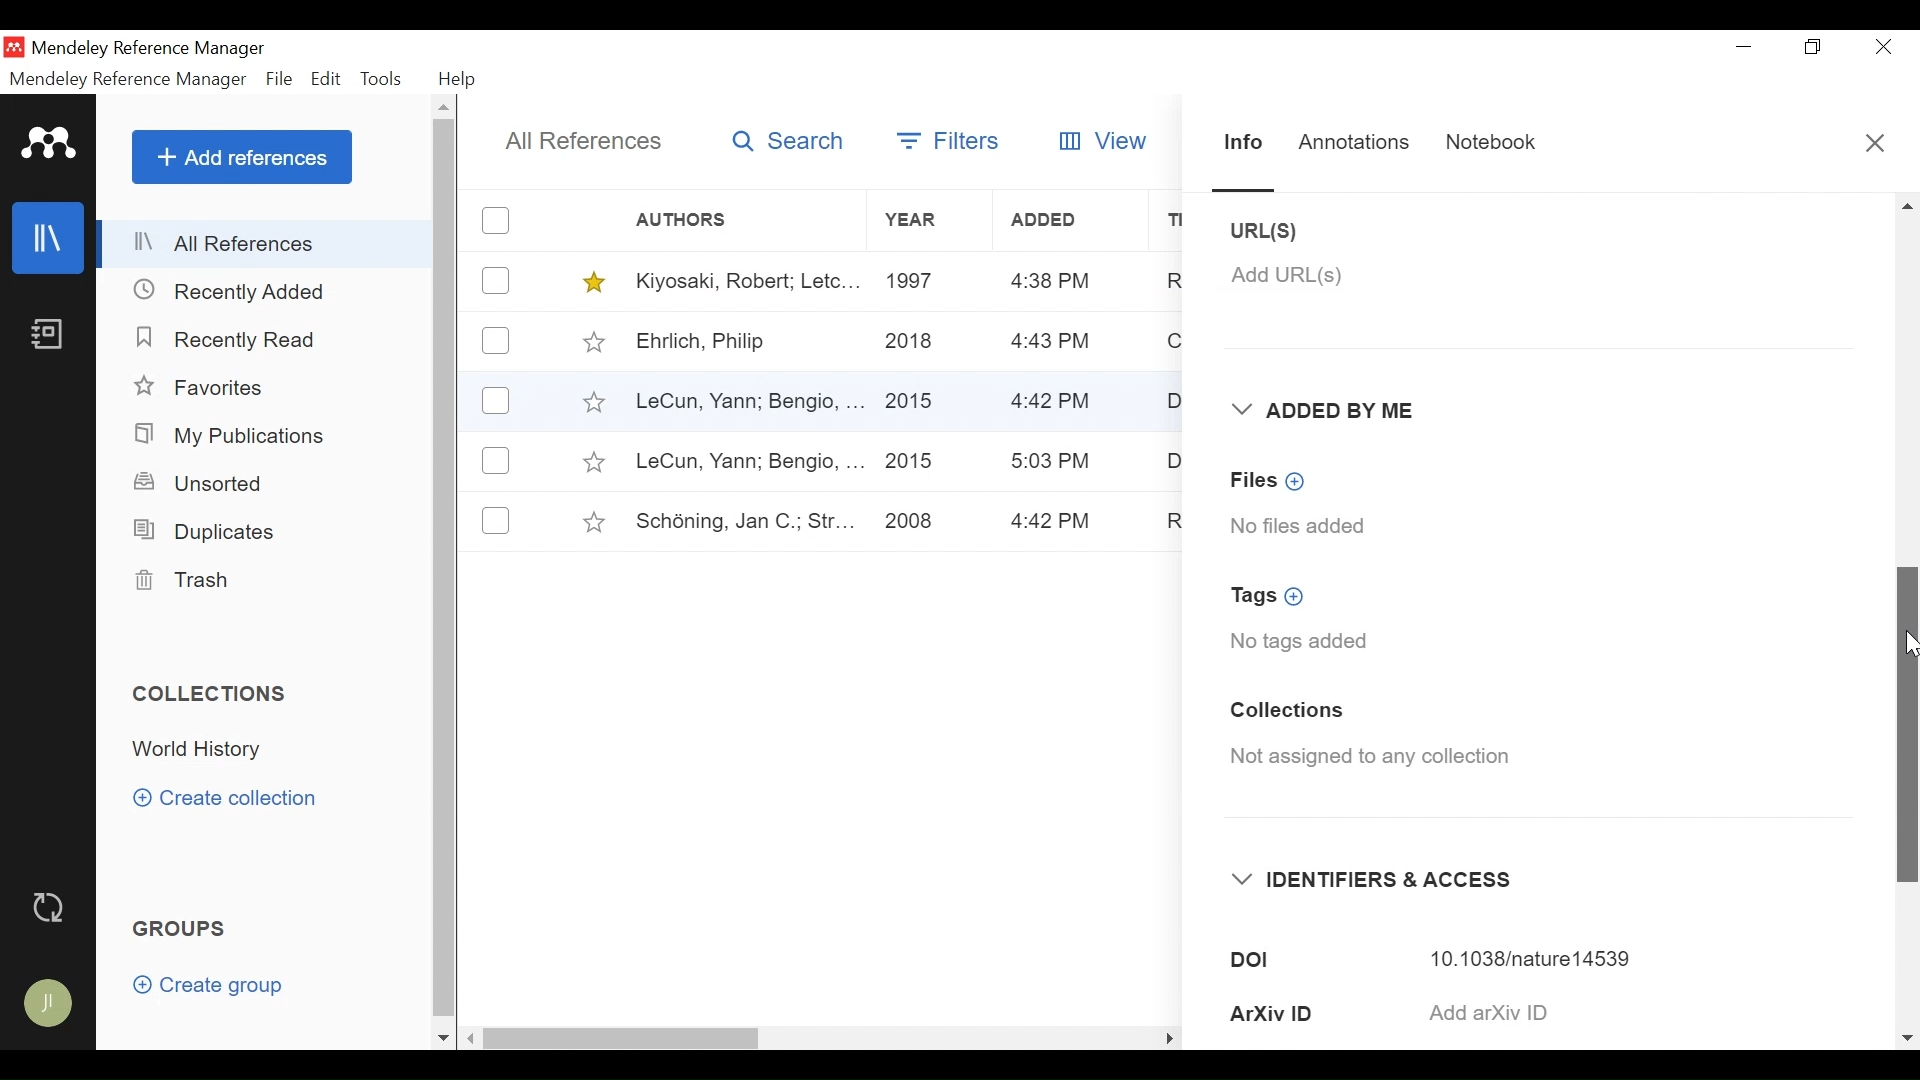 This screenshot has height=1080, width=1920. Describe the element at coordinates (593, 341) in the screenshot. I see `Toggle Favorites` at that location.